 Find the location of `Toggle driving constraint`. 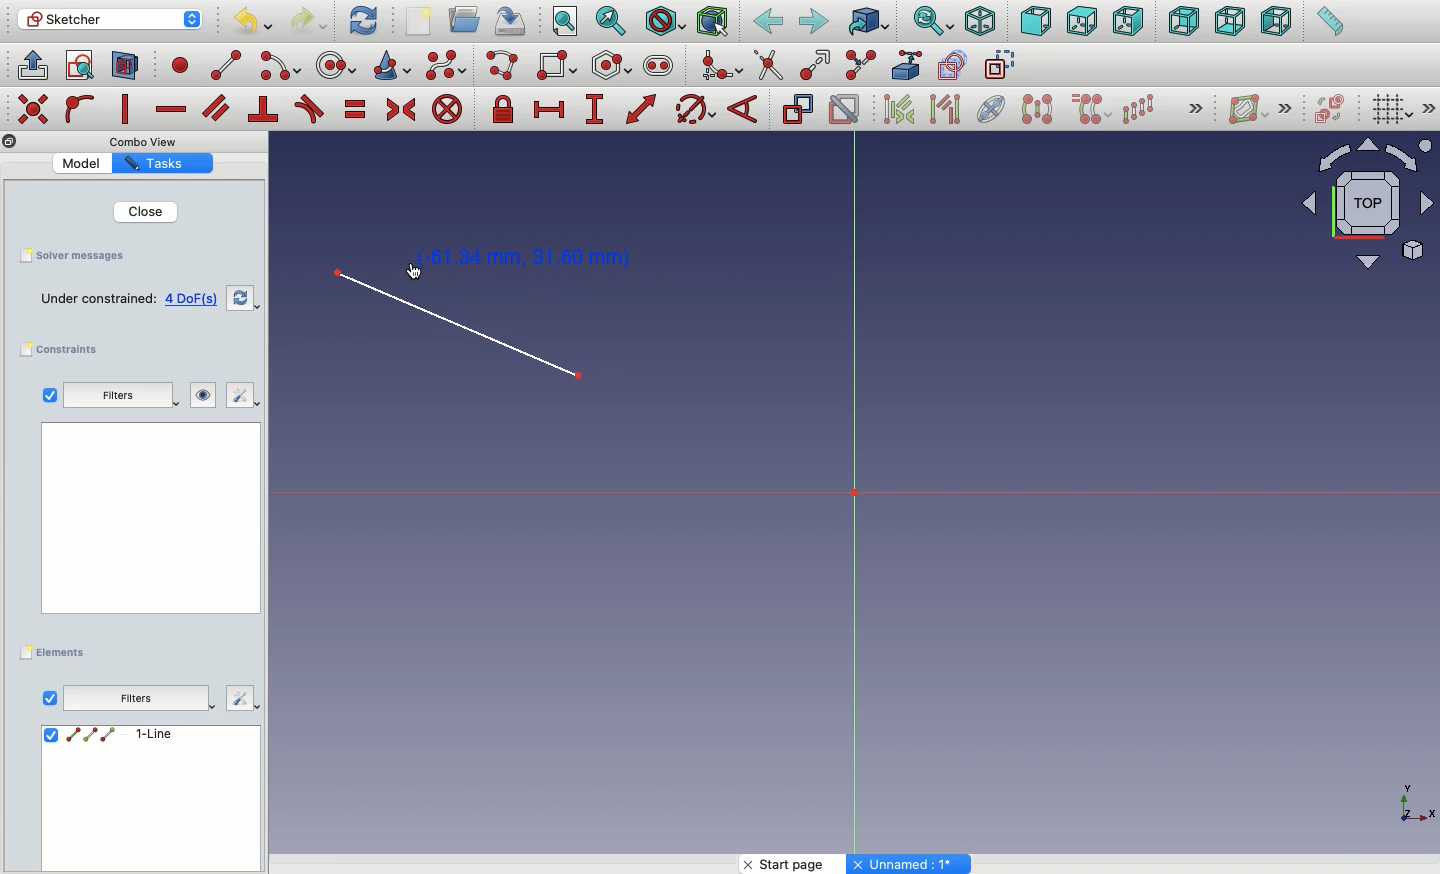

Toggle driving constraint is located at coordinates (797, 109).